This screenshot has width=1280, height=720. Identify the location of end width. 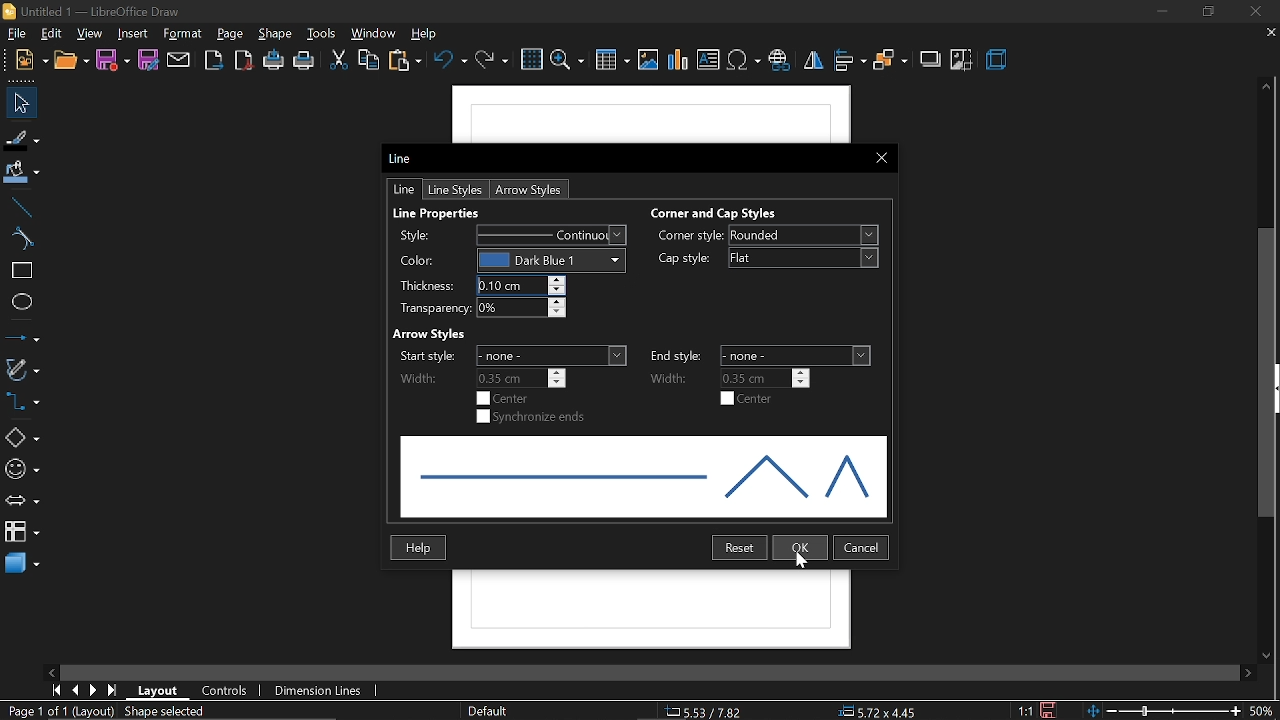
(766, 377).